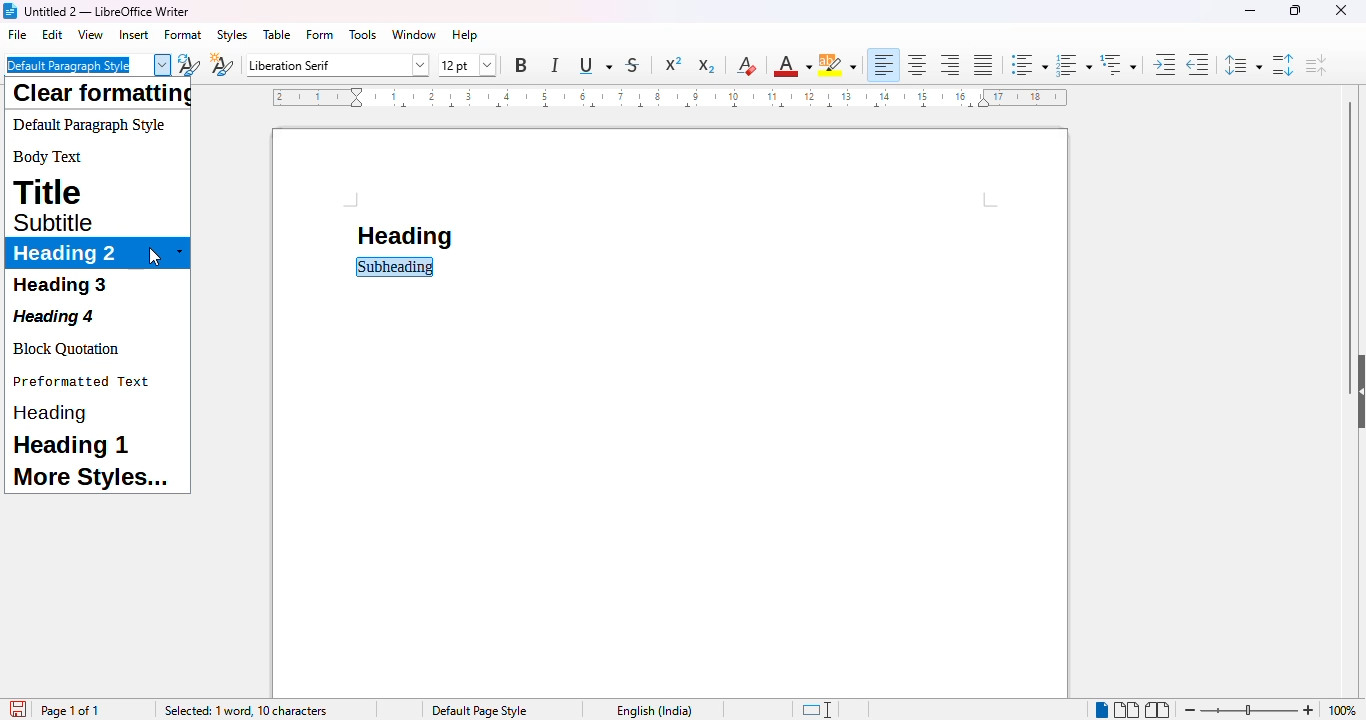  Describe the element at coordinates (918, 65) in the screenshot. I see `align center` at that location.